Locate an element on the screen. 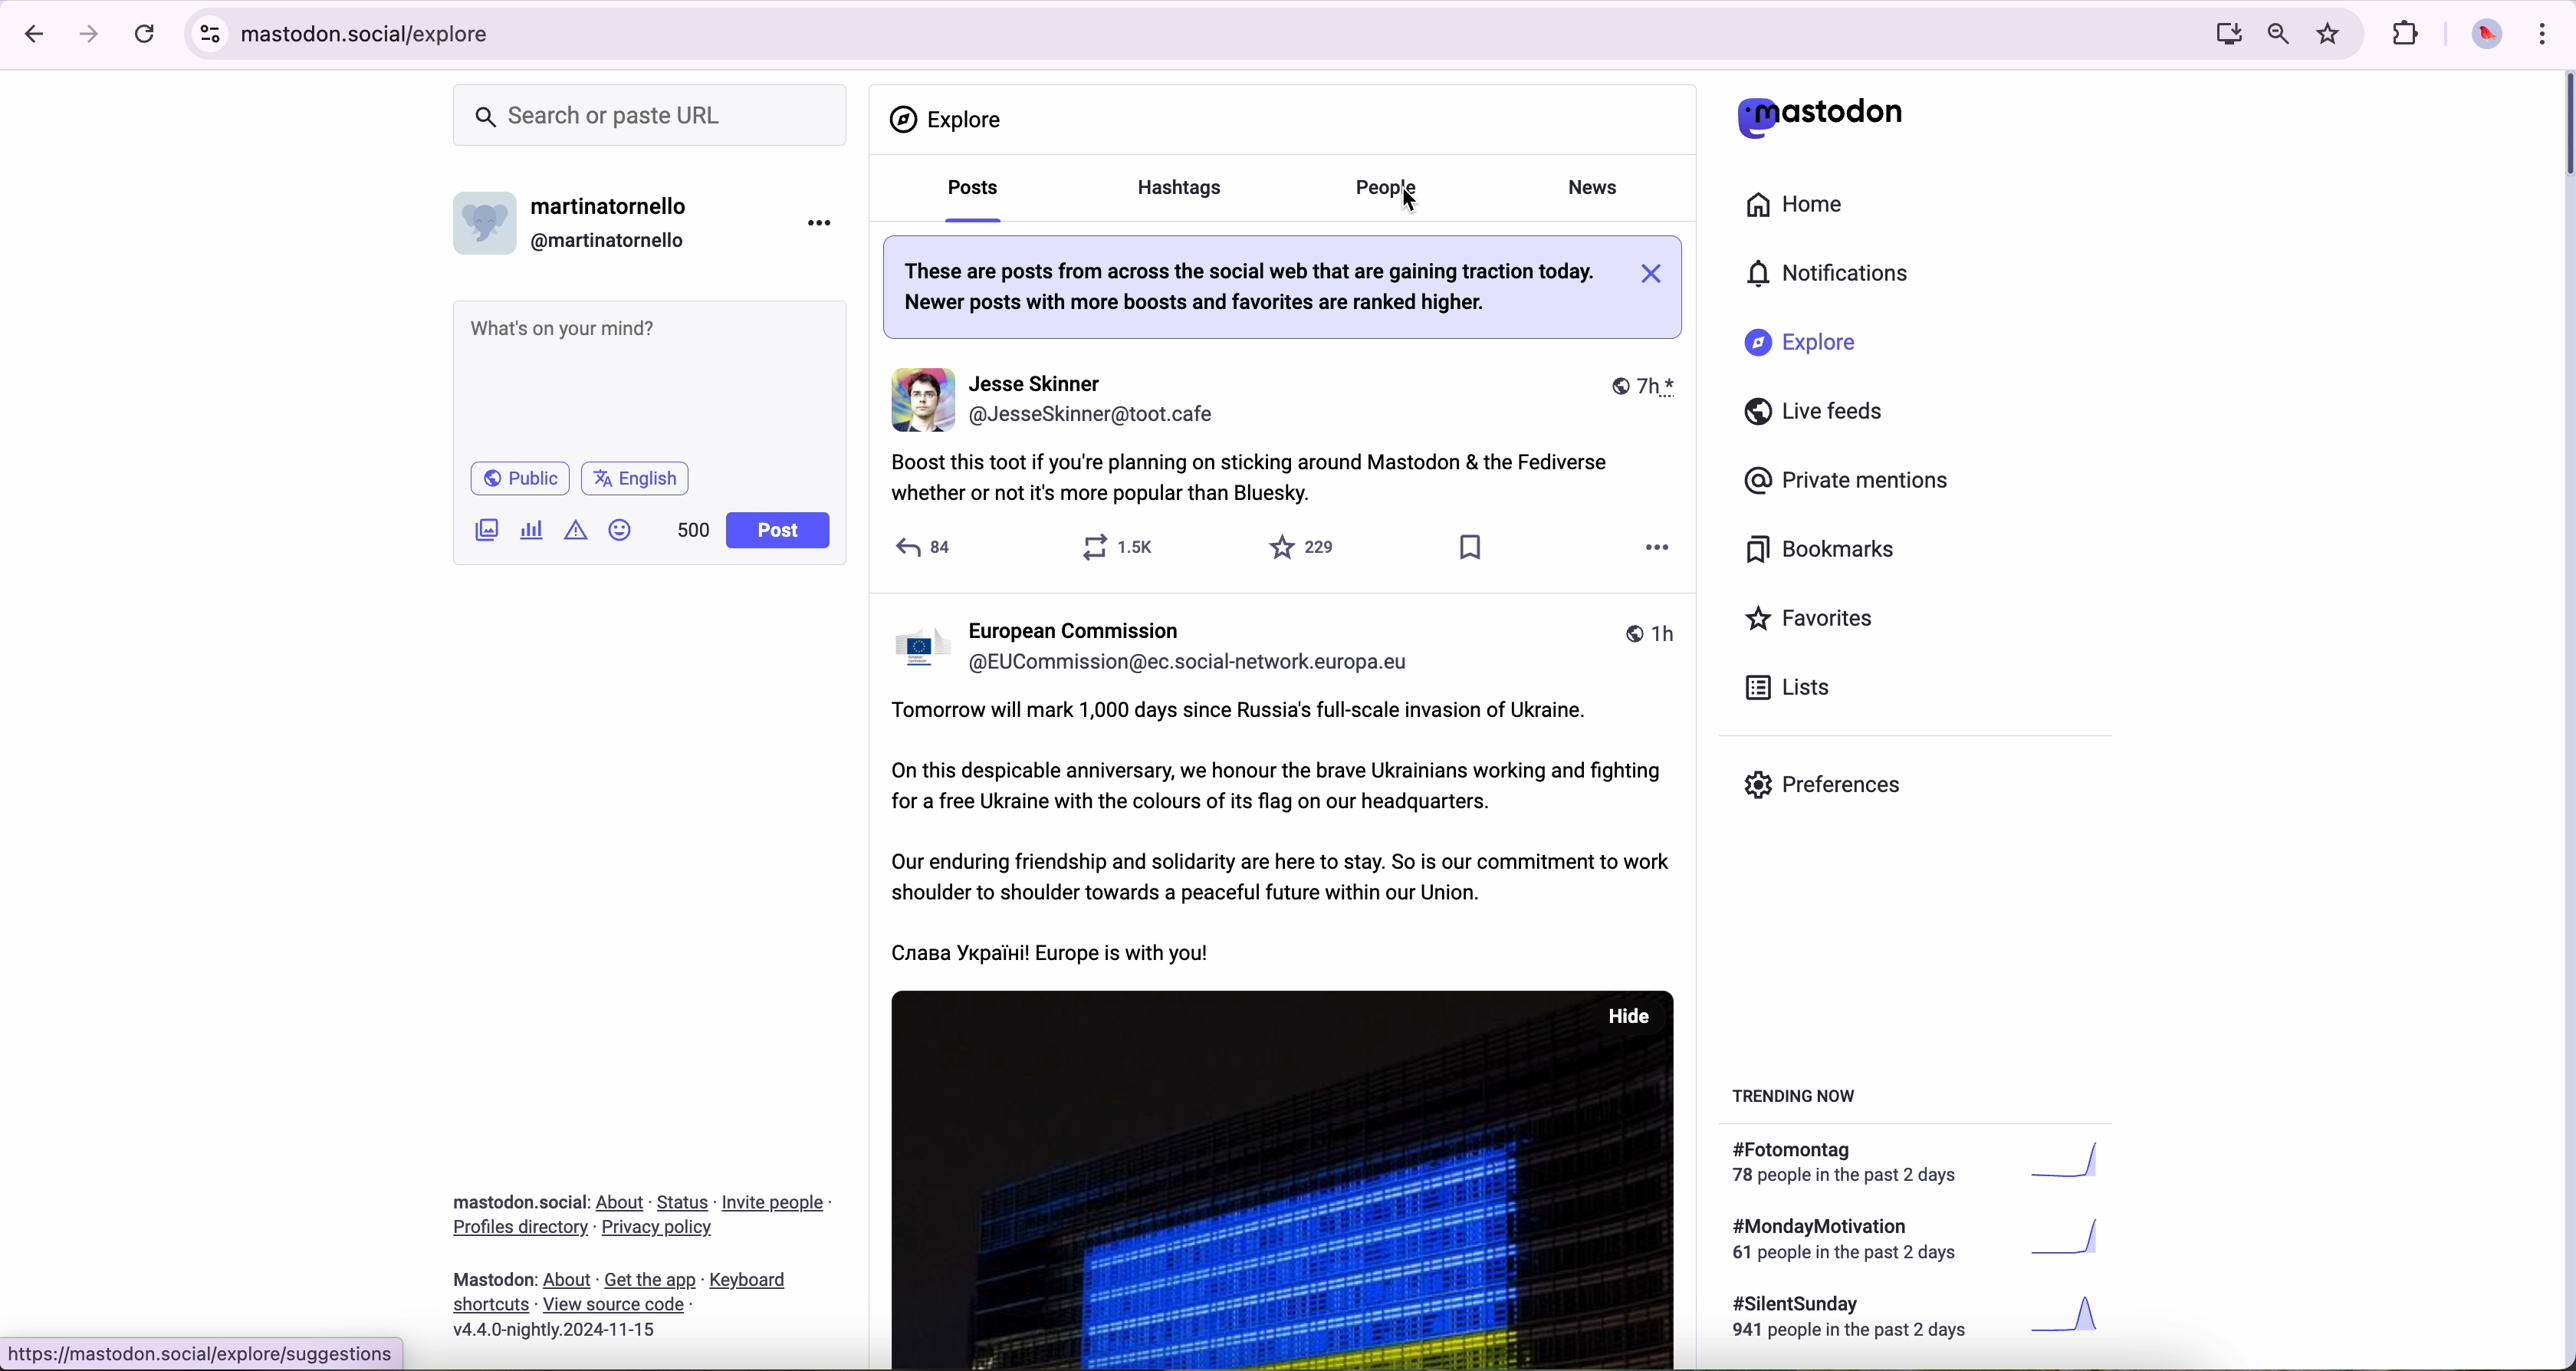 This screenshot has height=1371, width=2576. note is located at coordinates (1281, 286).